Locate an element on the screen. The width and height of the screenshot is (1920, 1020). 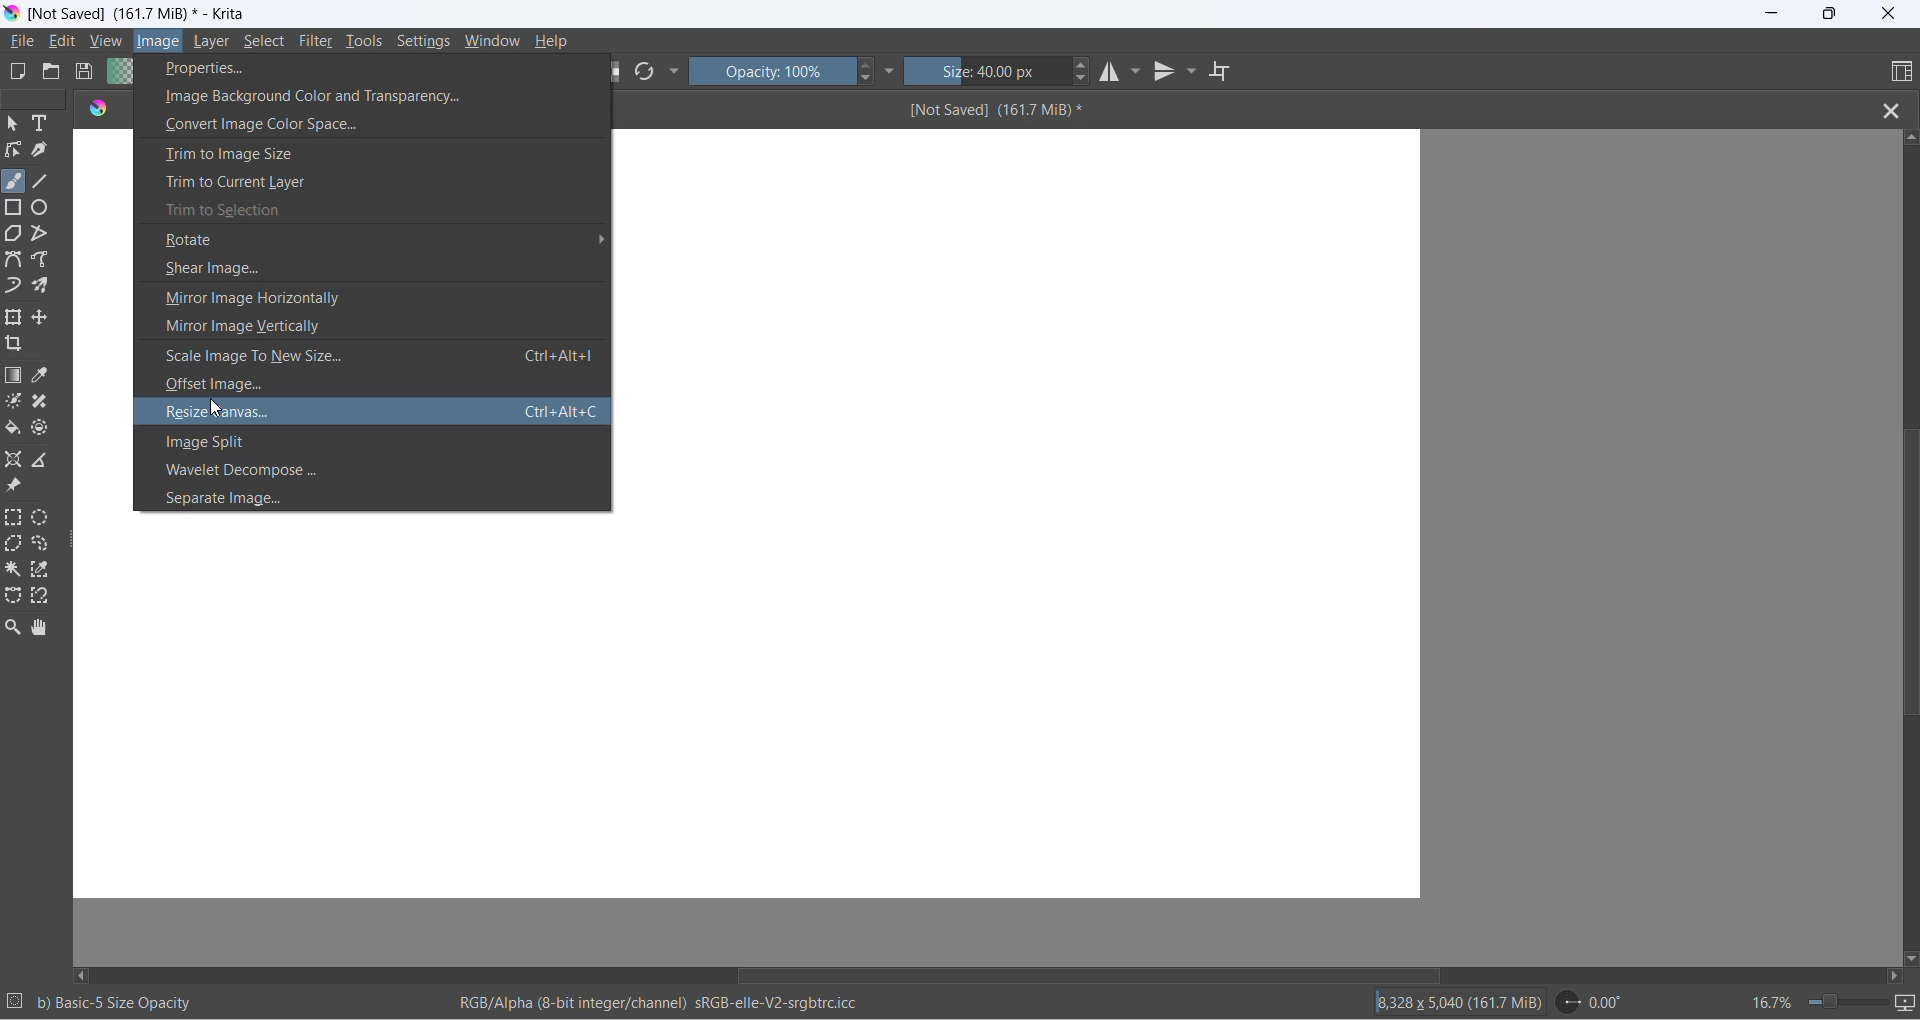
fill gradient  is located at coordinates (117, 74).